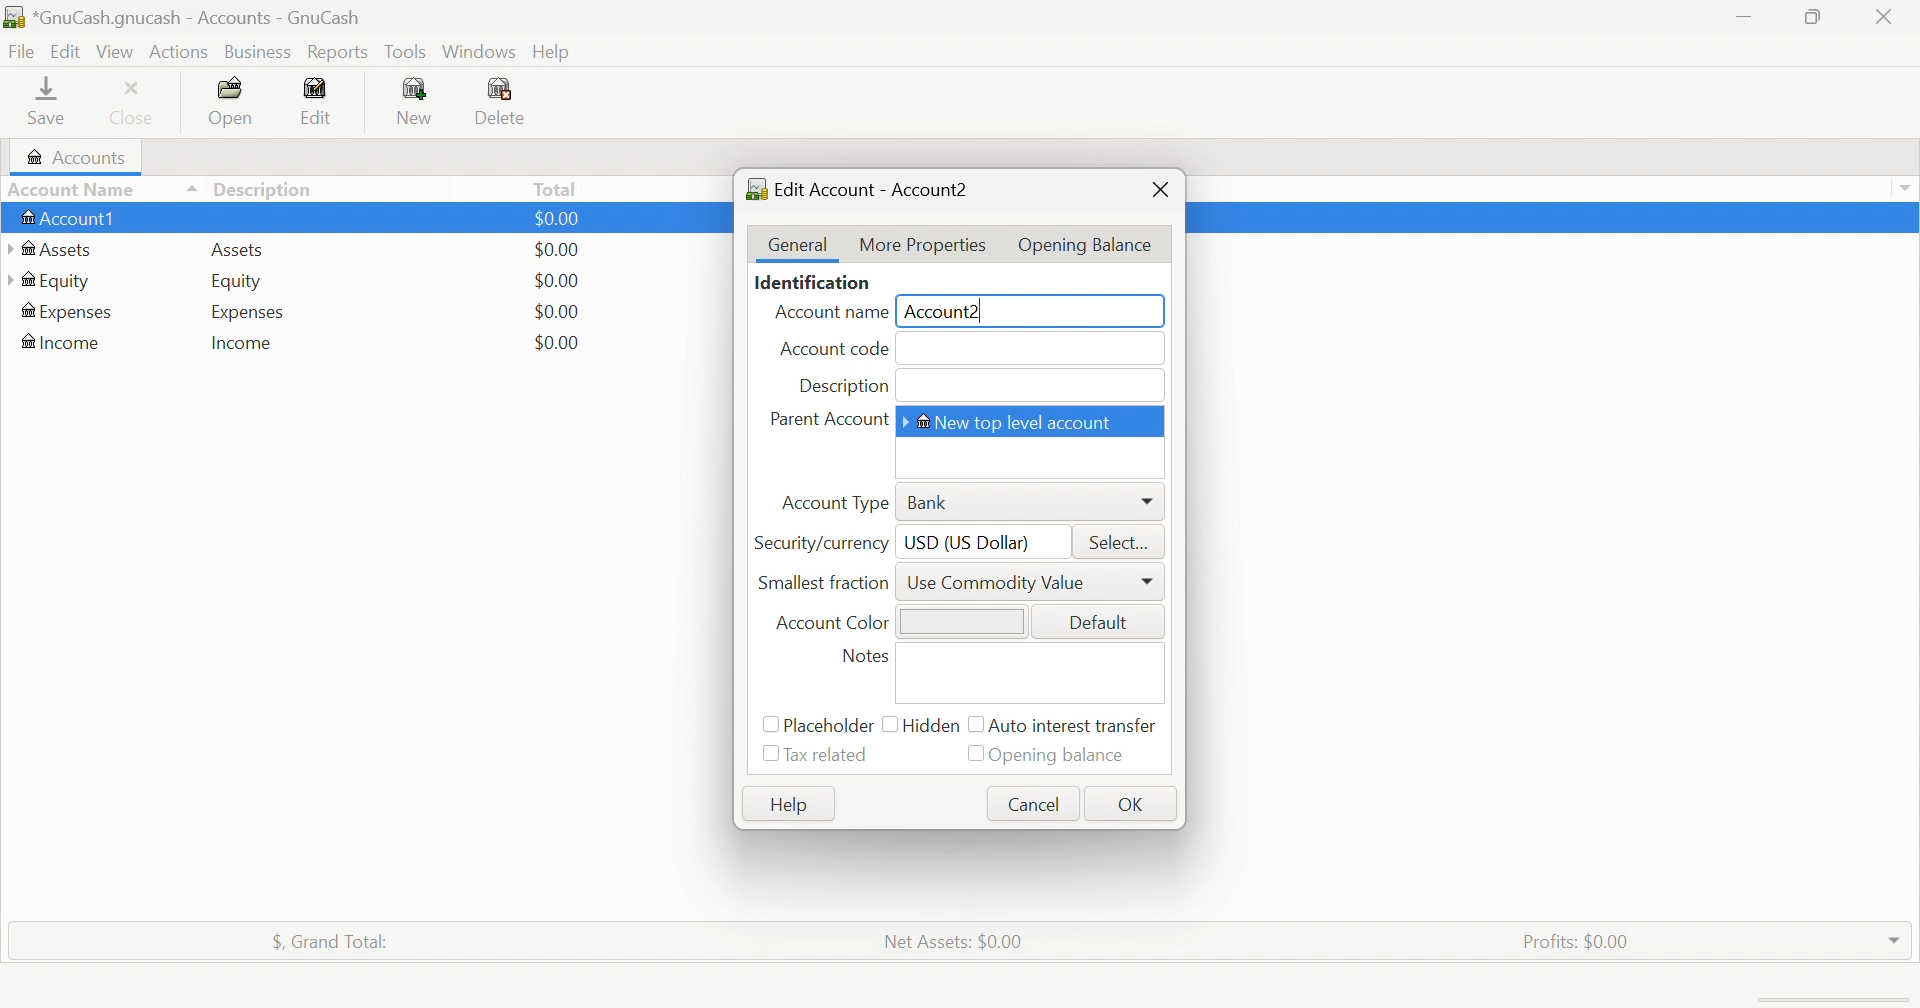 Image resolution: width=1920 pixels, height=1008 pixels. Describe the element at coordinates (405, 53) in the screenshot. I see `Tools` at that location.